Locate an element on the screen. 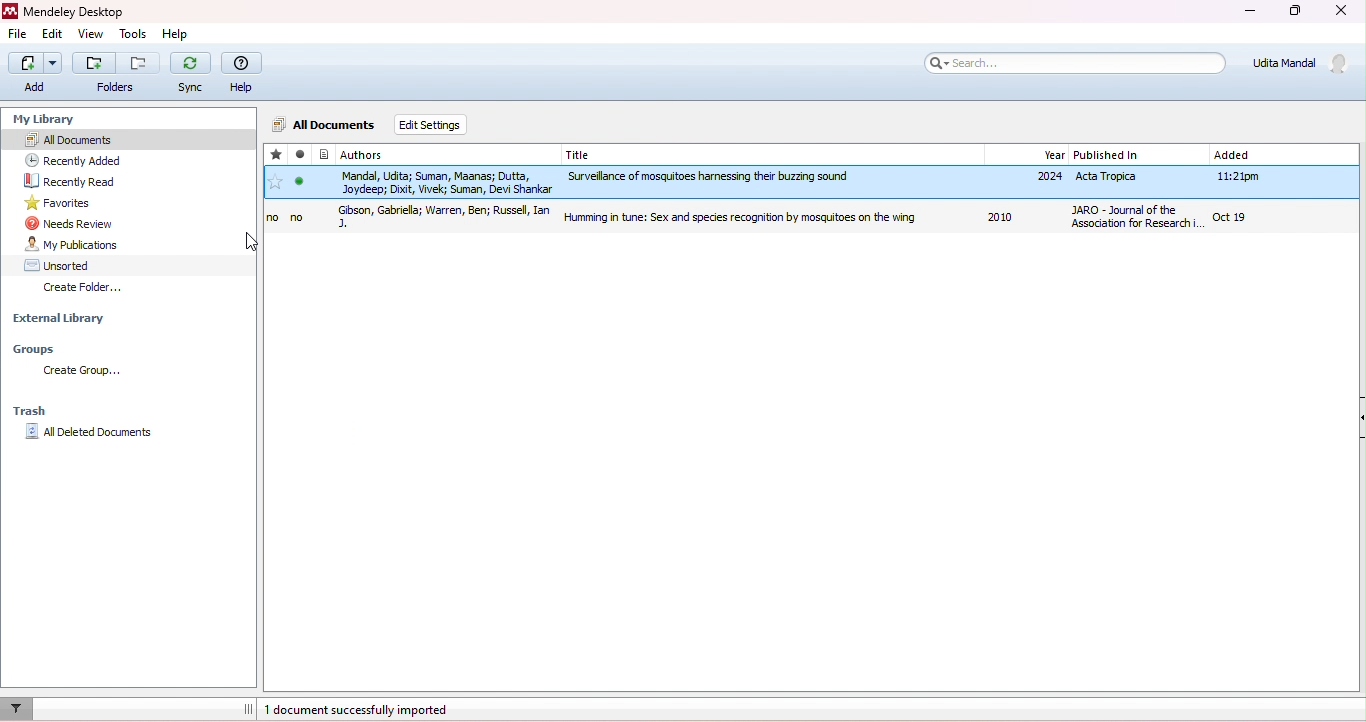  external library is located at coordinates (67, 319).